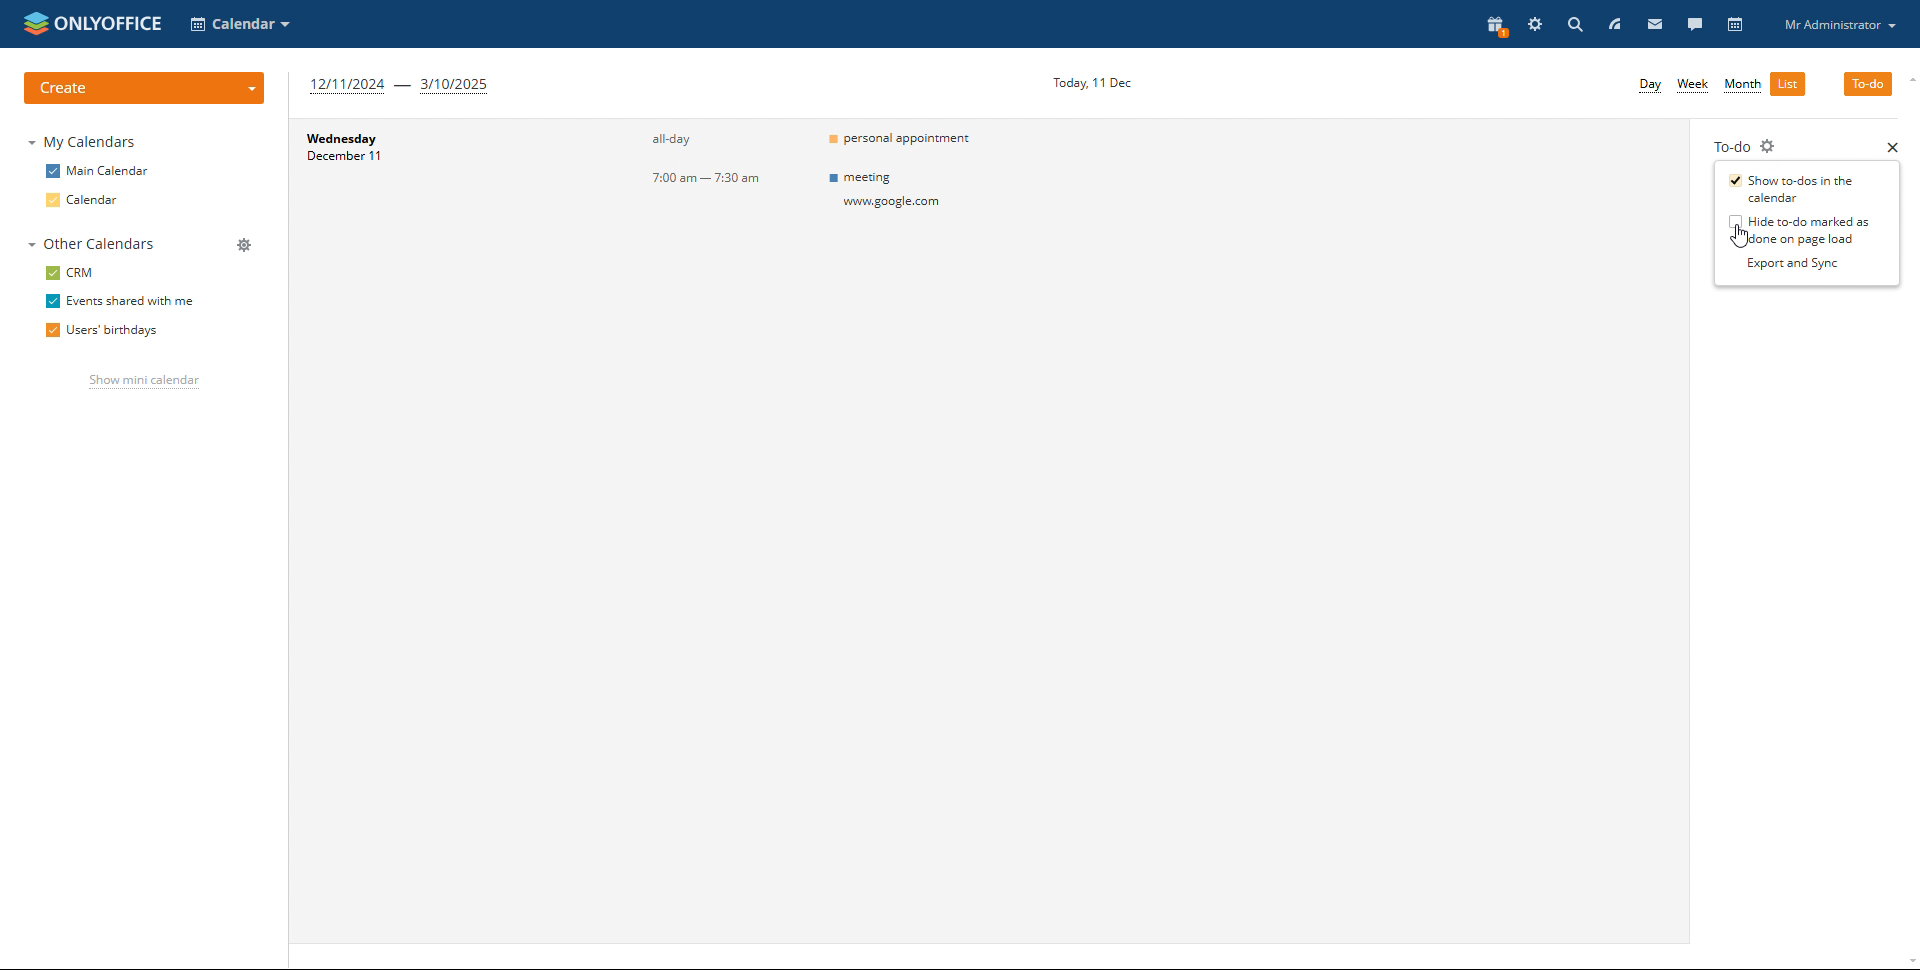  What do you see at coordinates (1742, 235) in the screenshot?
I see `cursor` at bounding box center [1742, 235].